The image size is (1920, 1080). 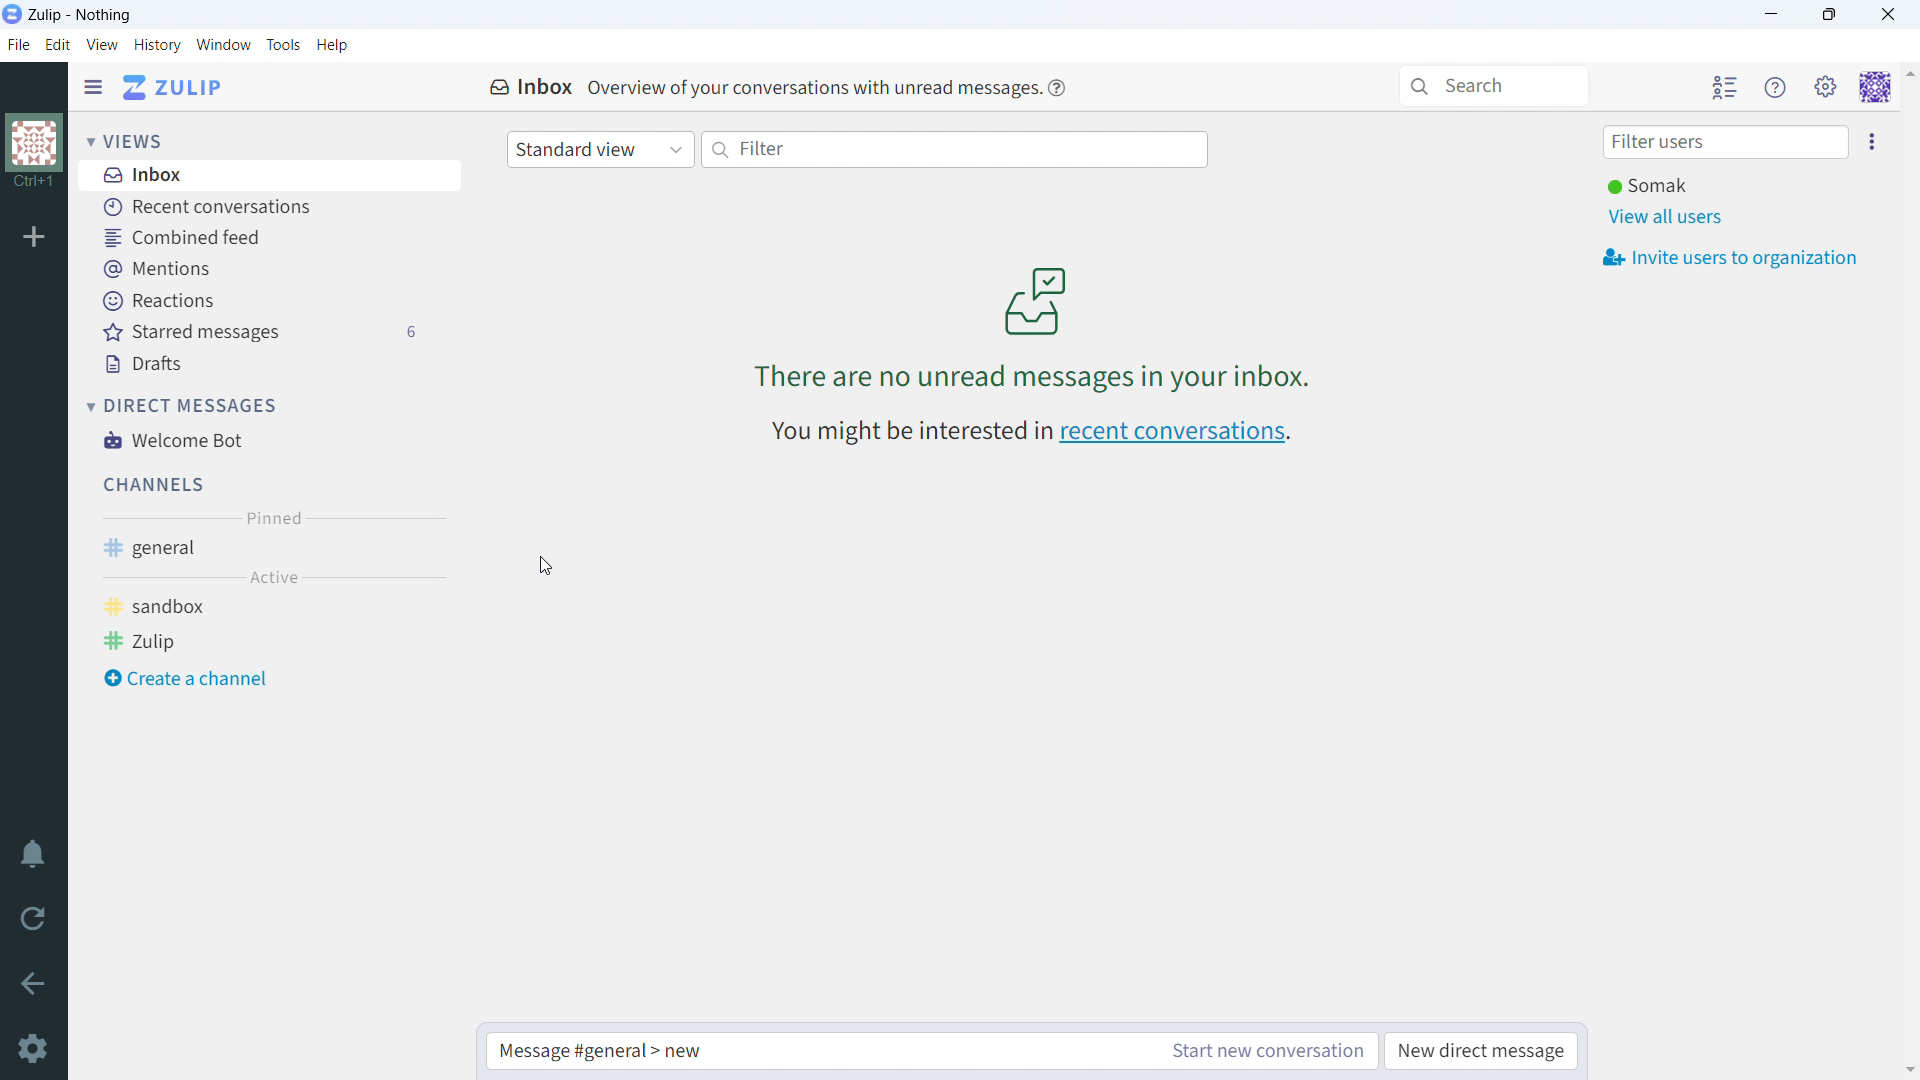 I want to click on enable do not disturb, so click(x=33, y=854).